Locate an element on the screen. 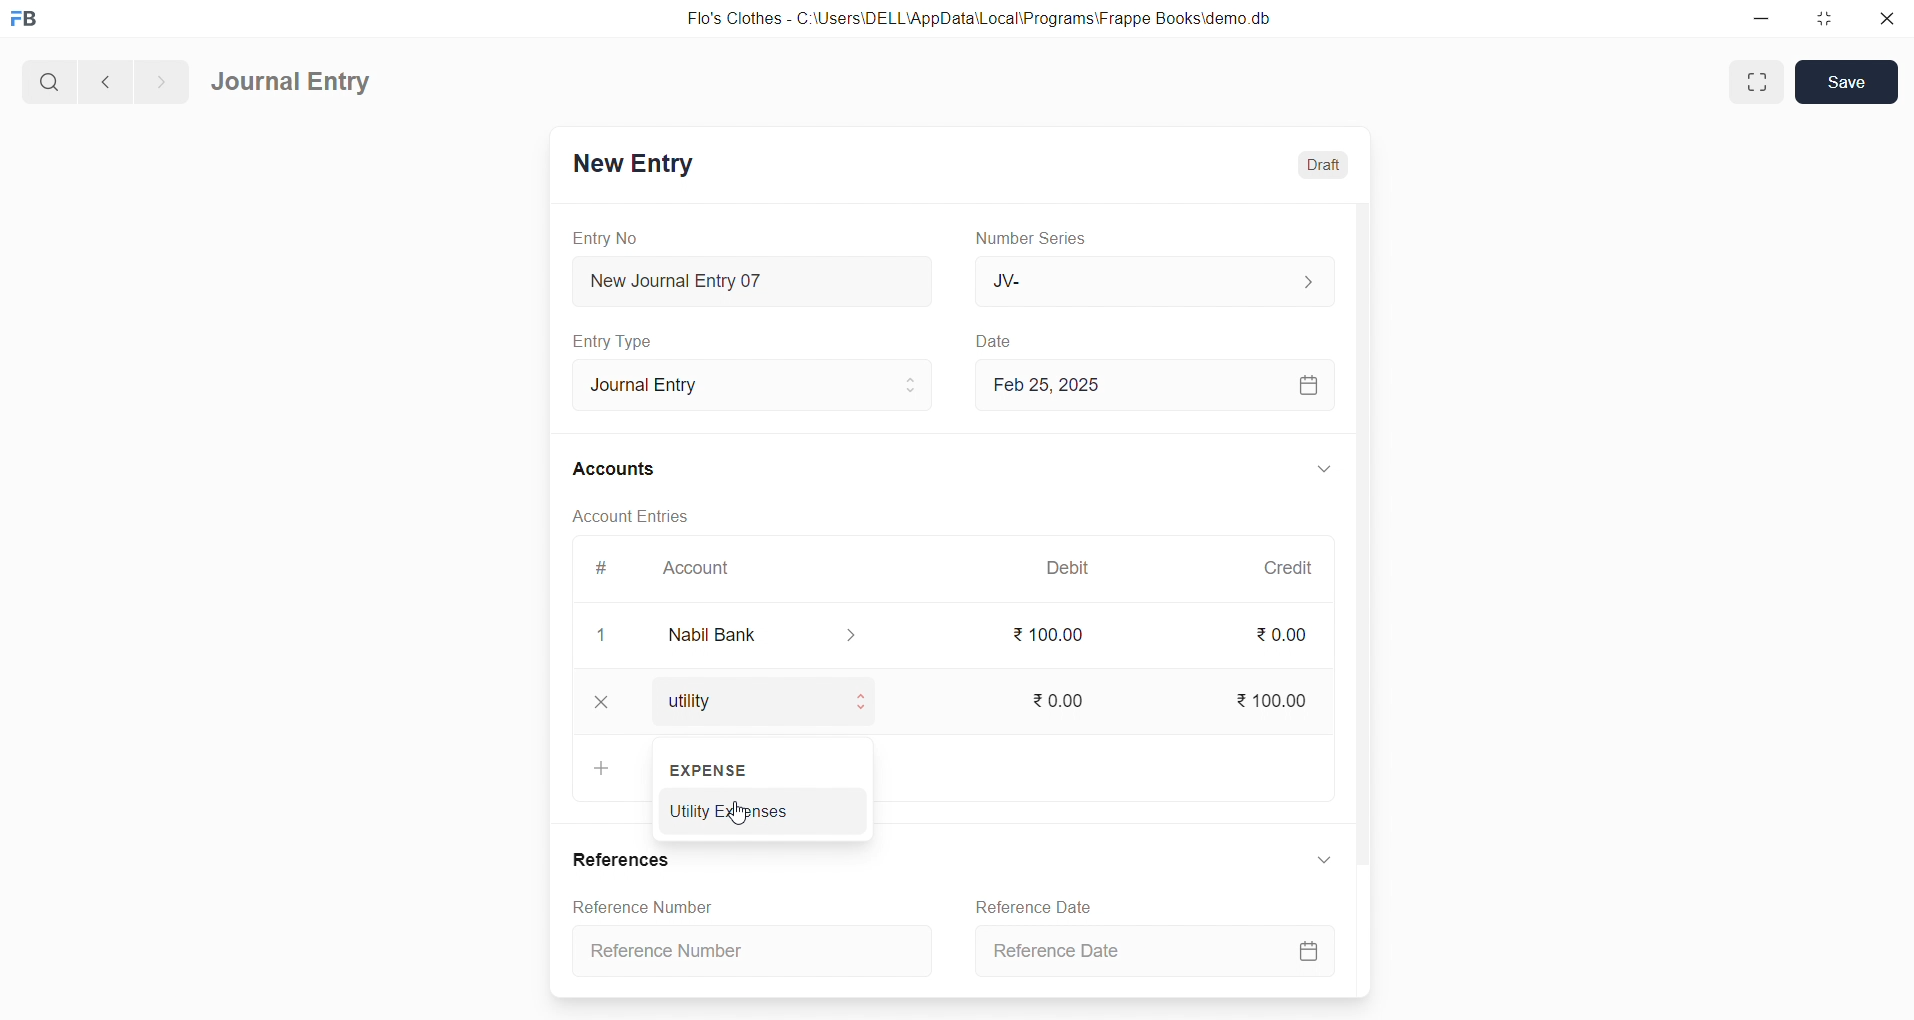 The width and height of the screenshot is (1914, 1020). navigate backward  is located at coordinates (103, 79).